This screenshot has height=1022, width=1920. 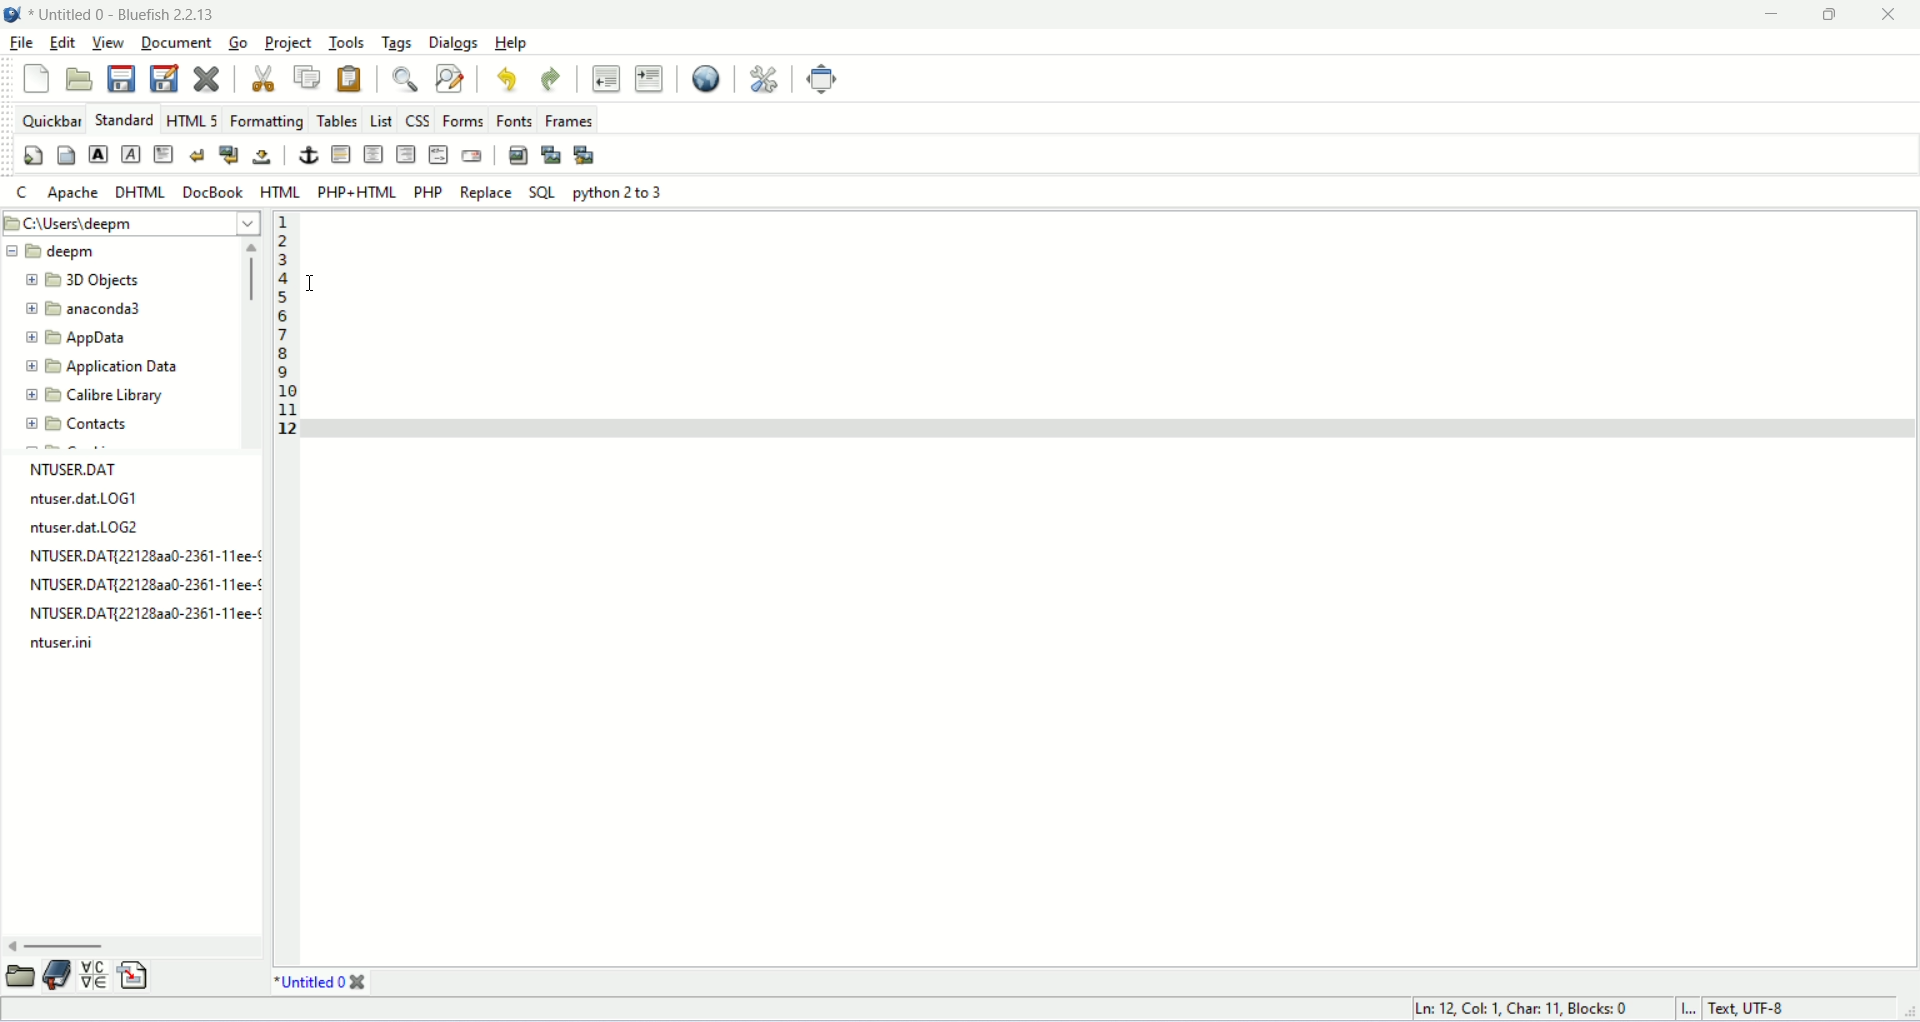 I want to click on anchor, so click(x=309, y=155).